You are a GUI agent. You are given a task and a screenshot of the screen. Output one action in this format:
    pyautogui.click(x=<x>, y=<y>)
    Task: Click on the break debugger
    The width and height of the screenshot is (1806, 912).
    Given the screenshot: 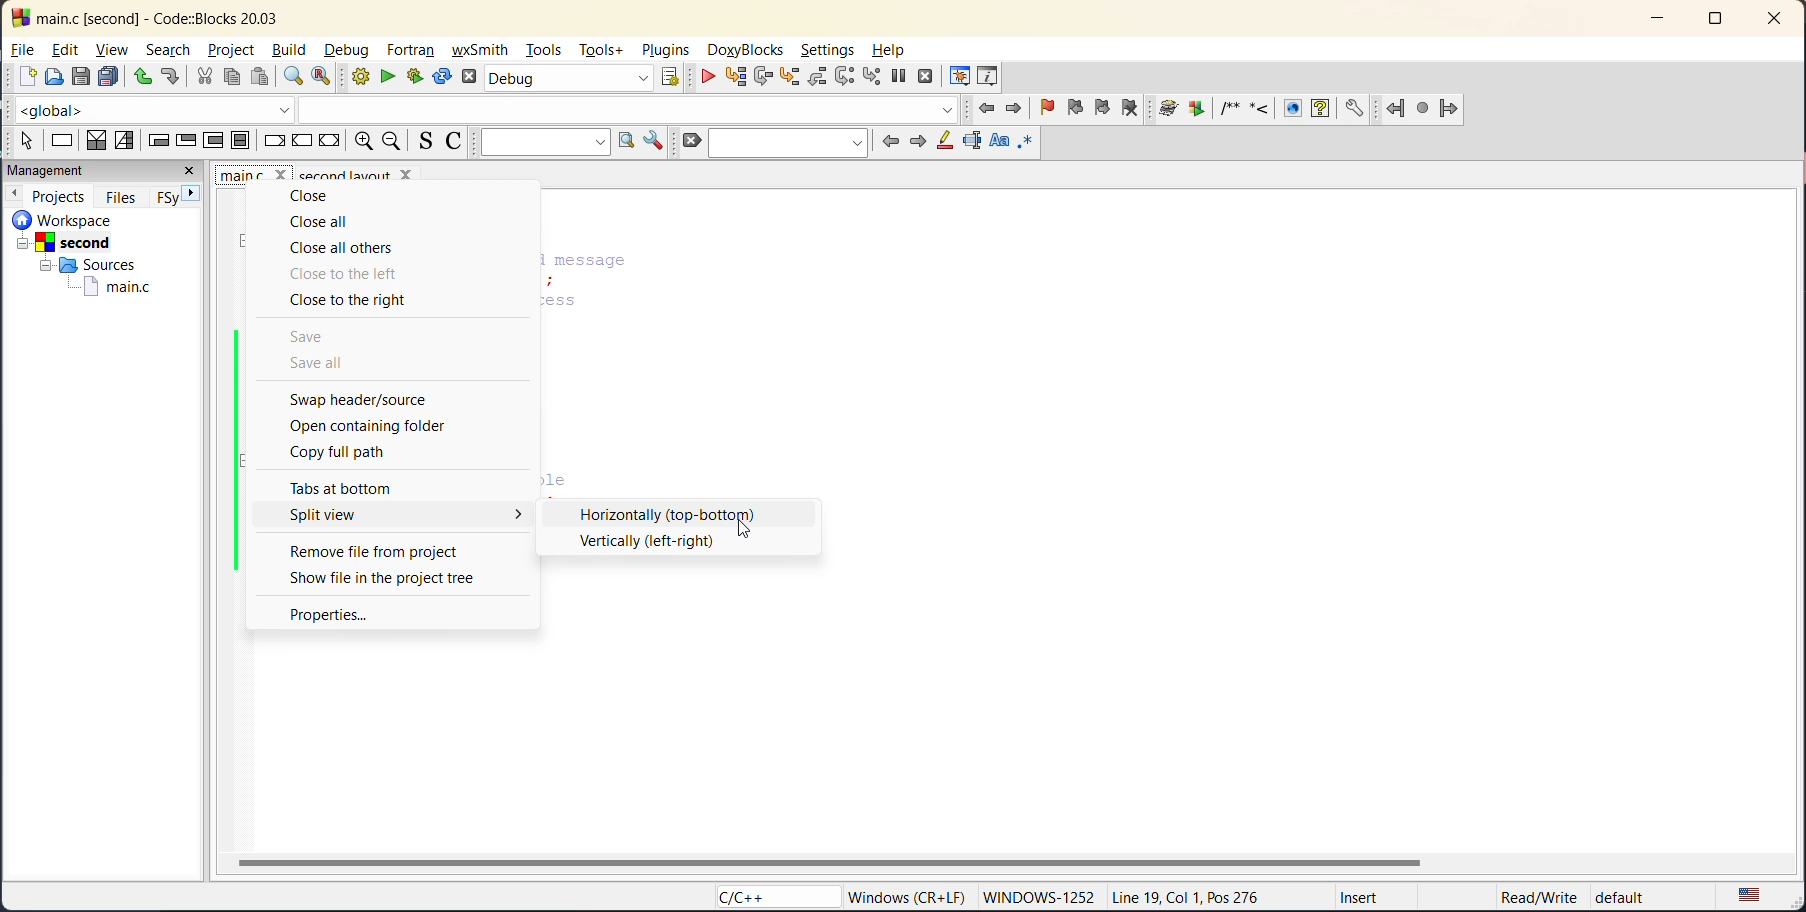 What is the action you would take?
    pyautogui.click(x=897, y=73)
    